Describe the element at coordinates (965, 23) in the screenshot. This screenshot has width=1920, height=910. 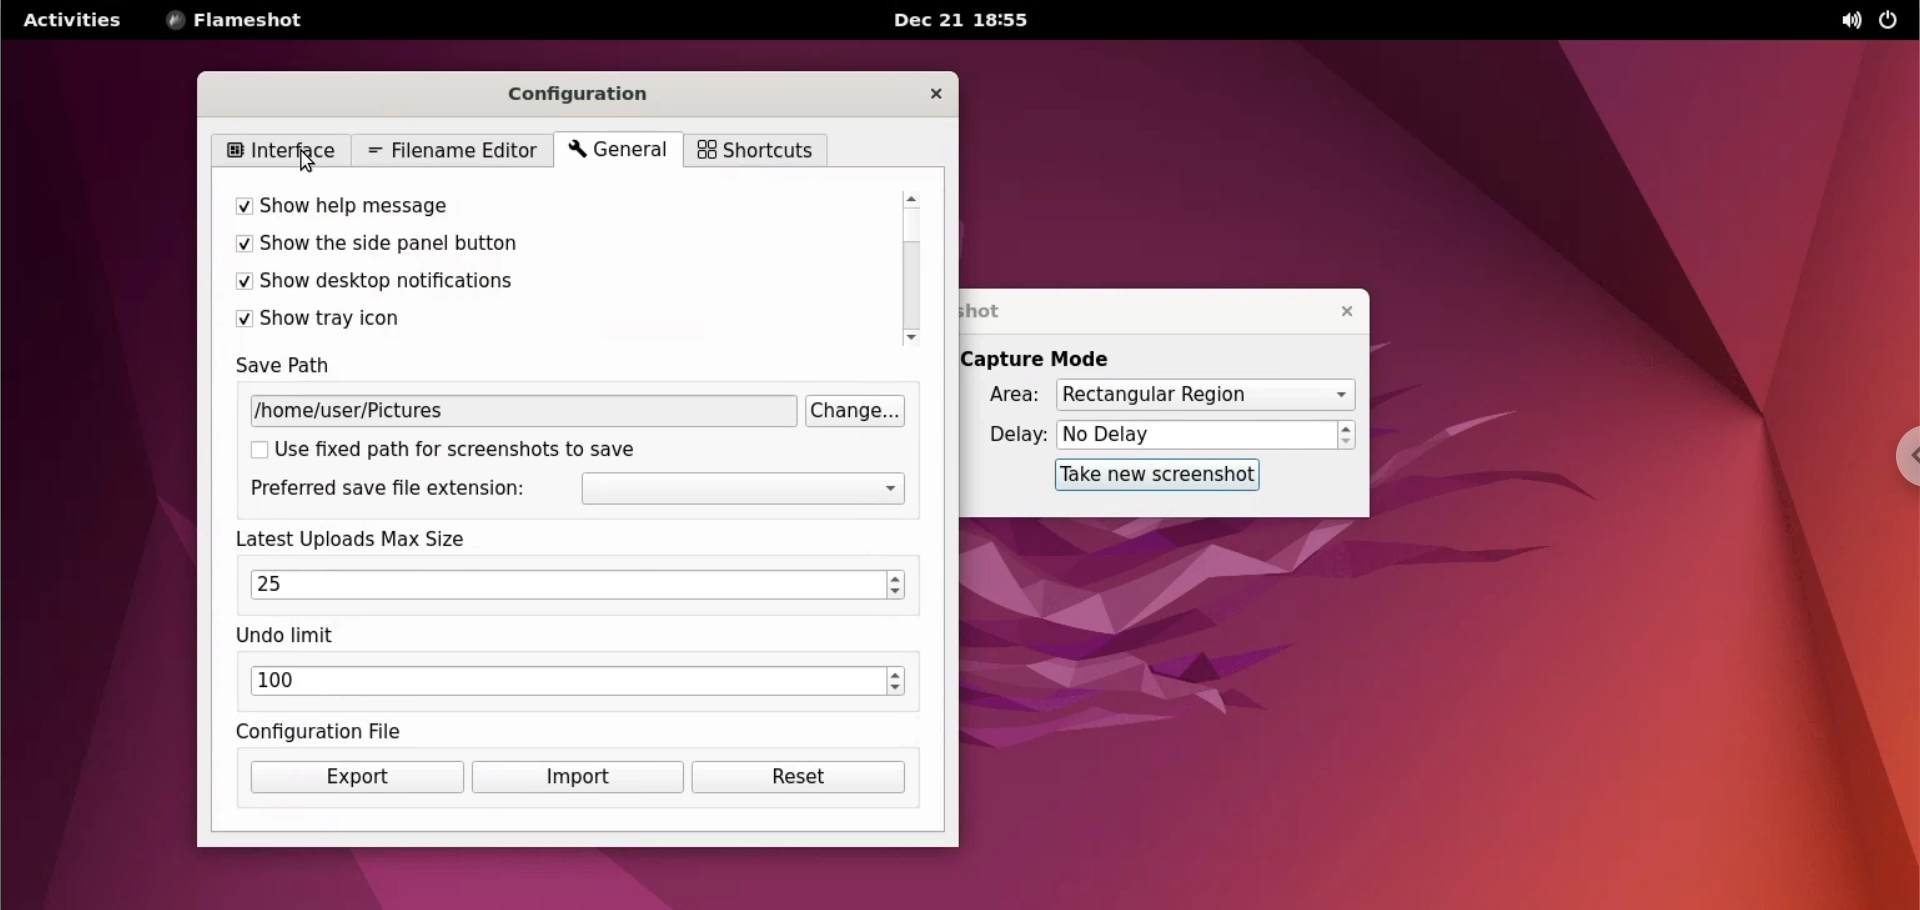
I see `Dec 21 18:55` at that location.